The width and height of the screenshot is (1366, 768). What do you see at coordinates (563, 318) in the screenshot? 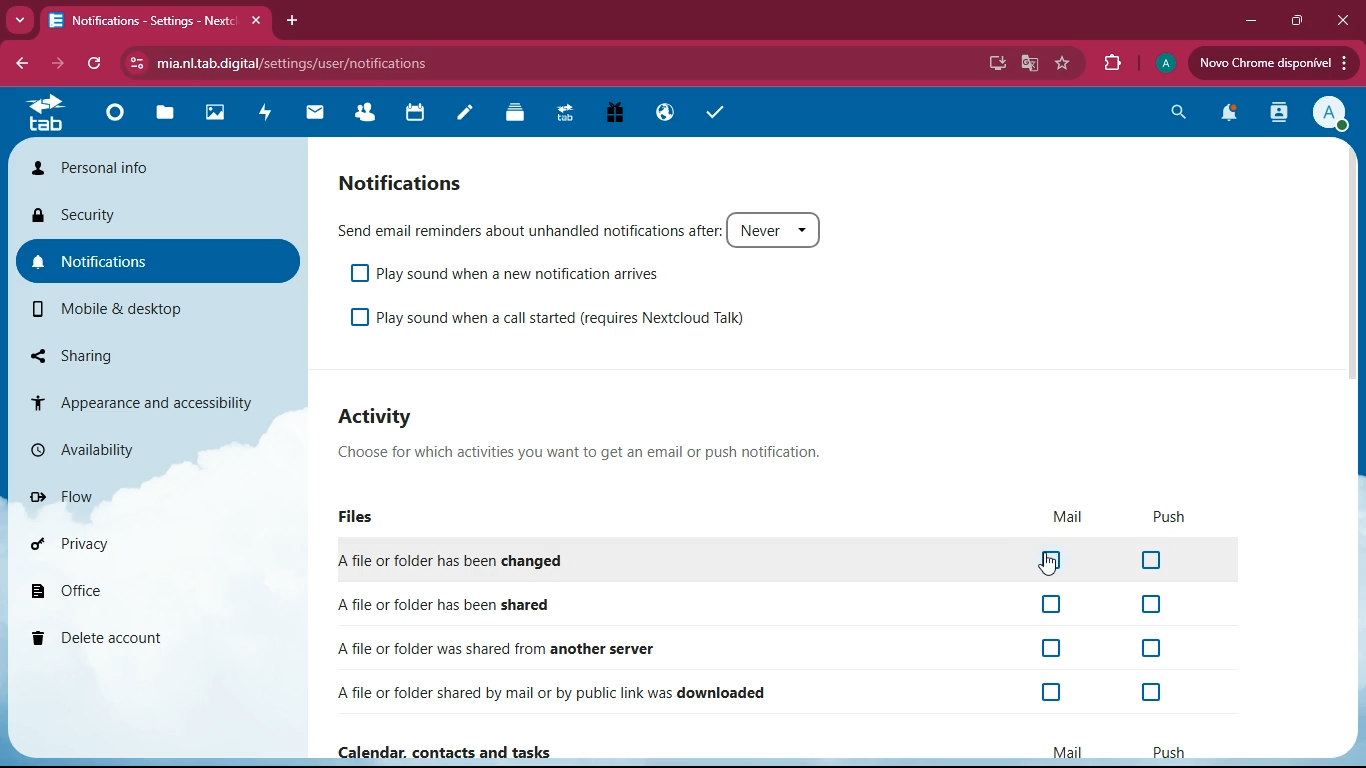
I see `play sound` at bounding box center [563, 318].